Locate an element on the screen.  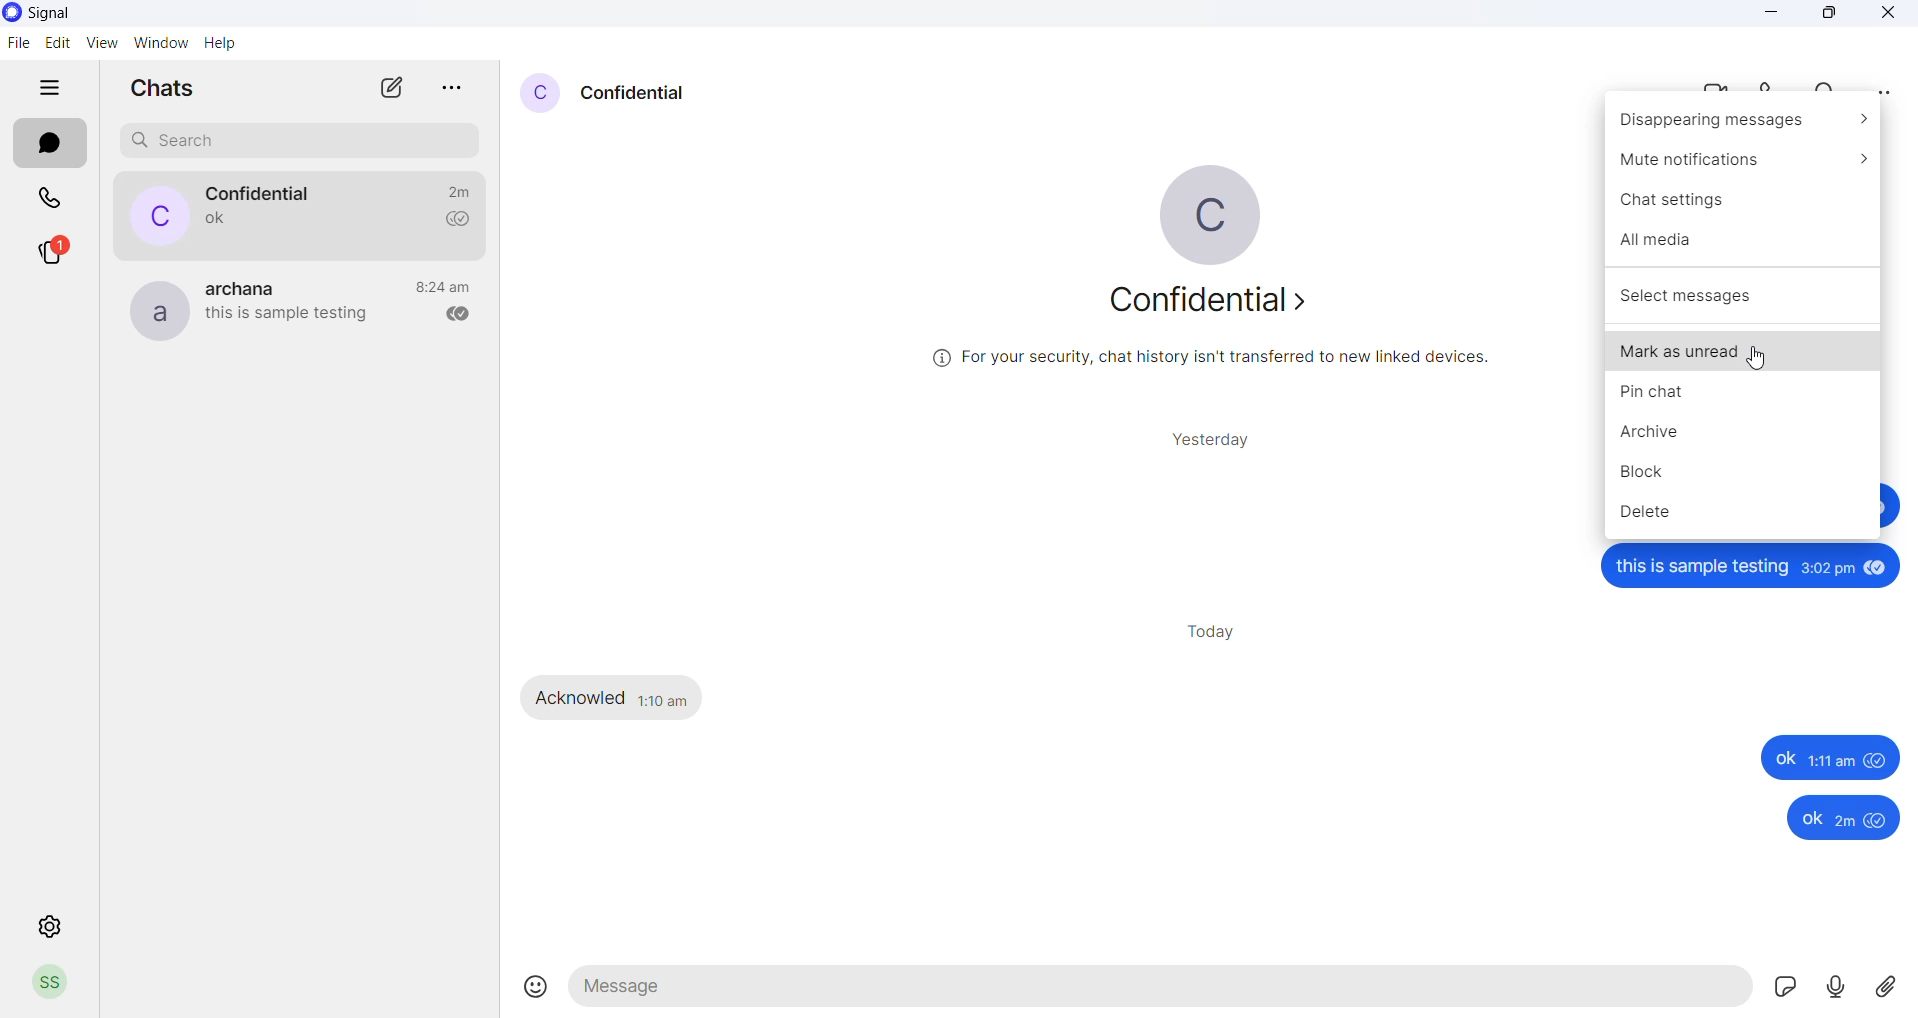
message text area is located at coordinates (1162, 989).